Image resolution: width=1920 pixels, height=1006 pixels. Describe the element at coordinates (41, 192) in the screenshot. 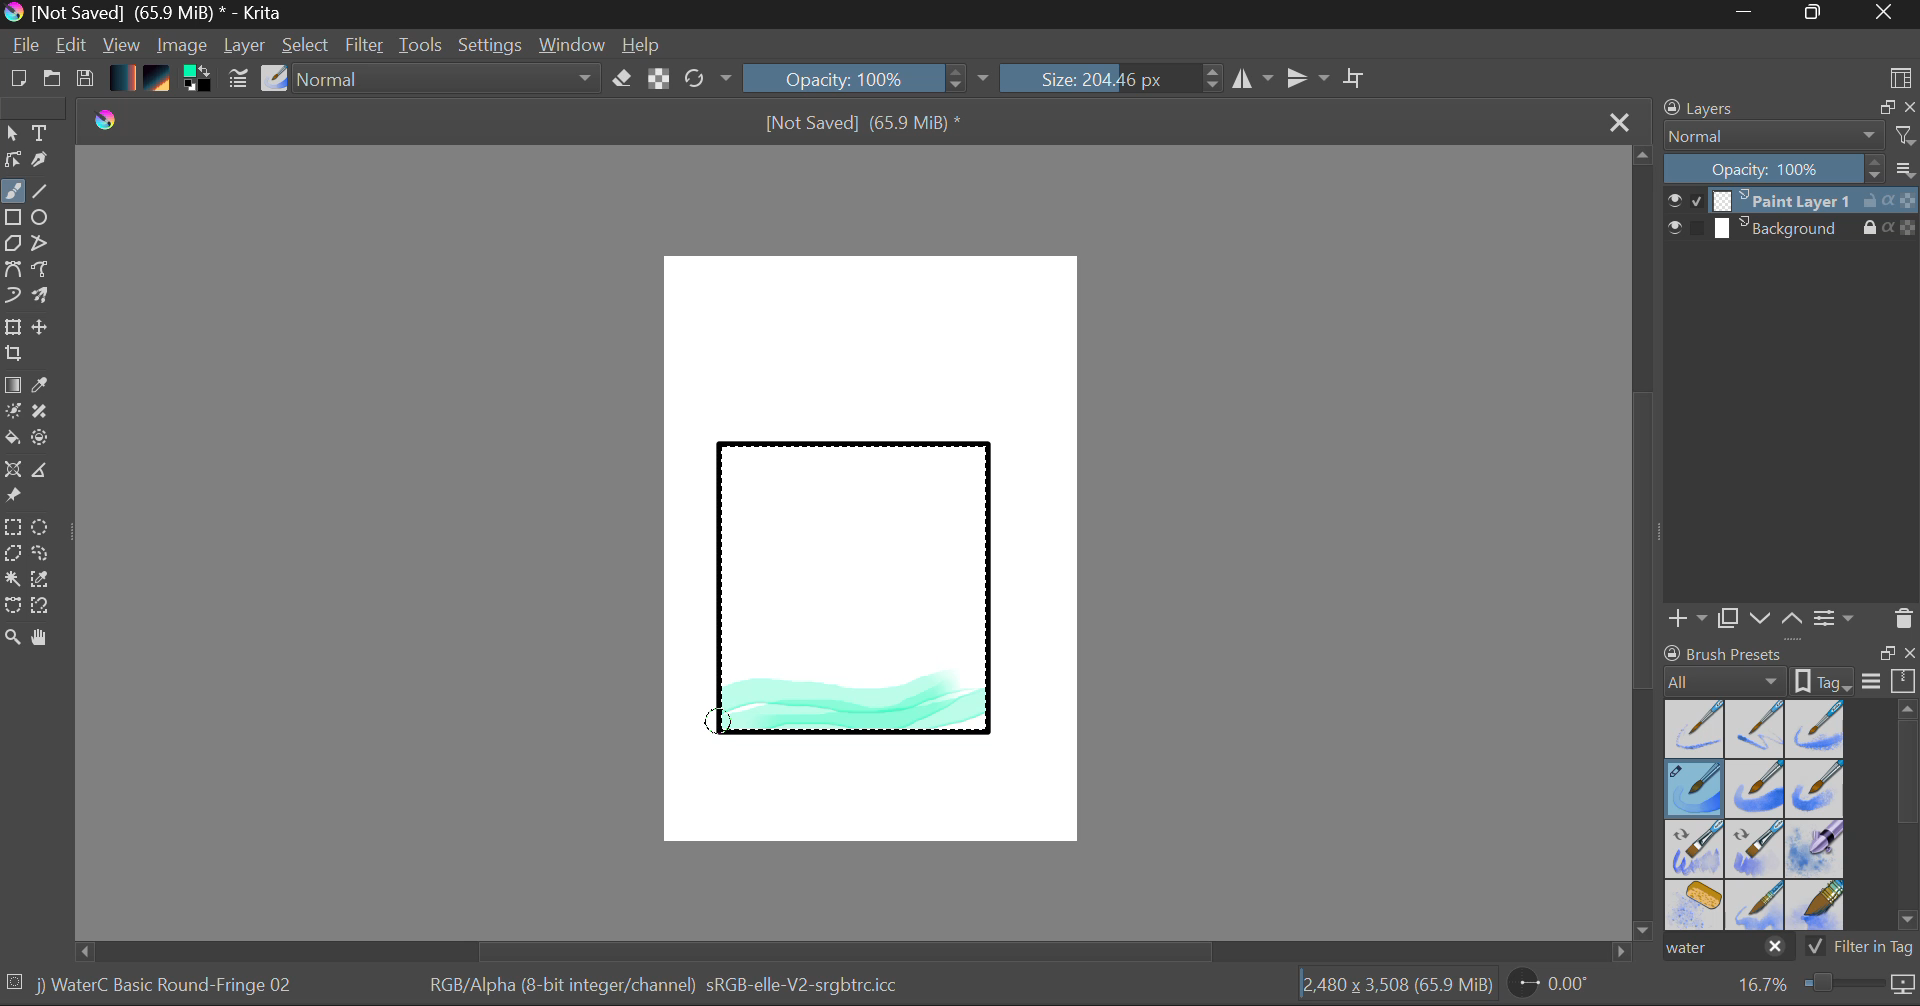

I see `Line` at that location.